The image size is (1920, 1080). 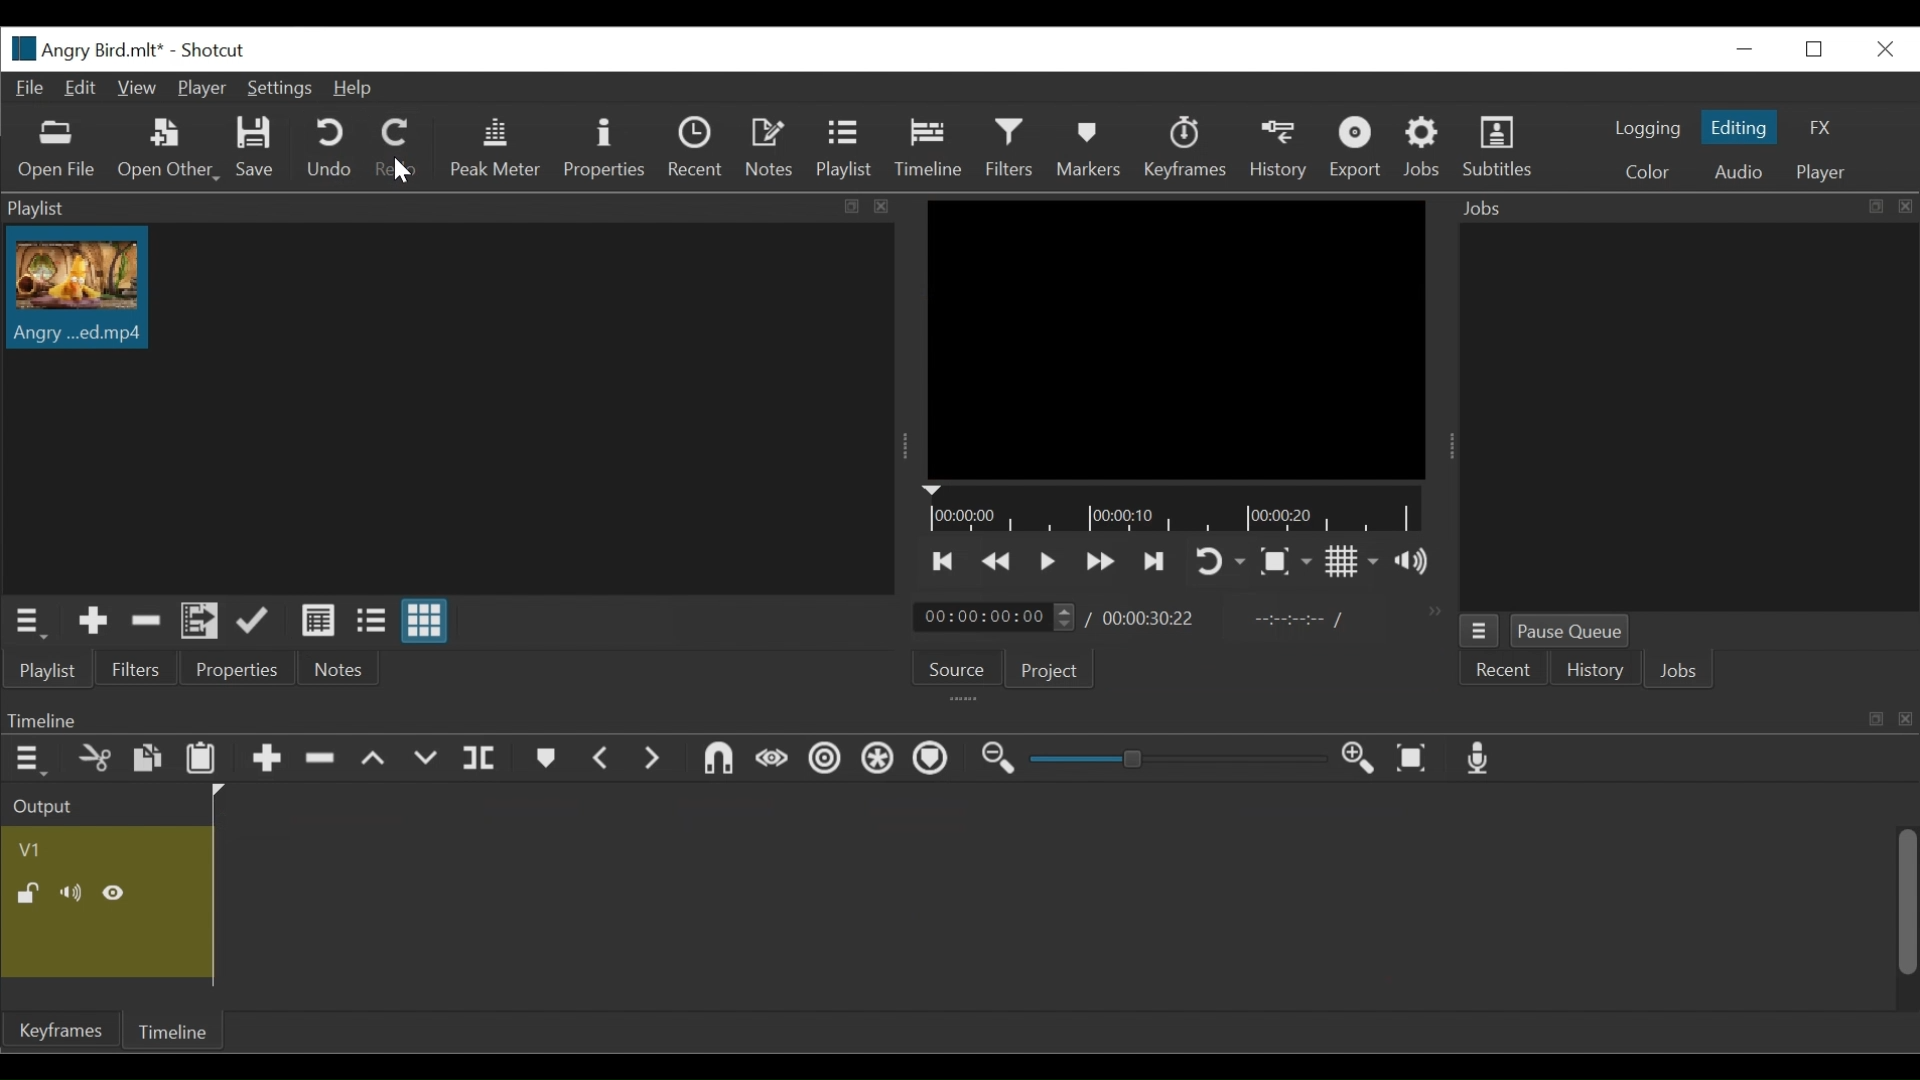 What do you see at coordinates (79, 48) in the screenshot?
I see `File Name` at bounding box center [79, 48].